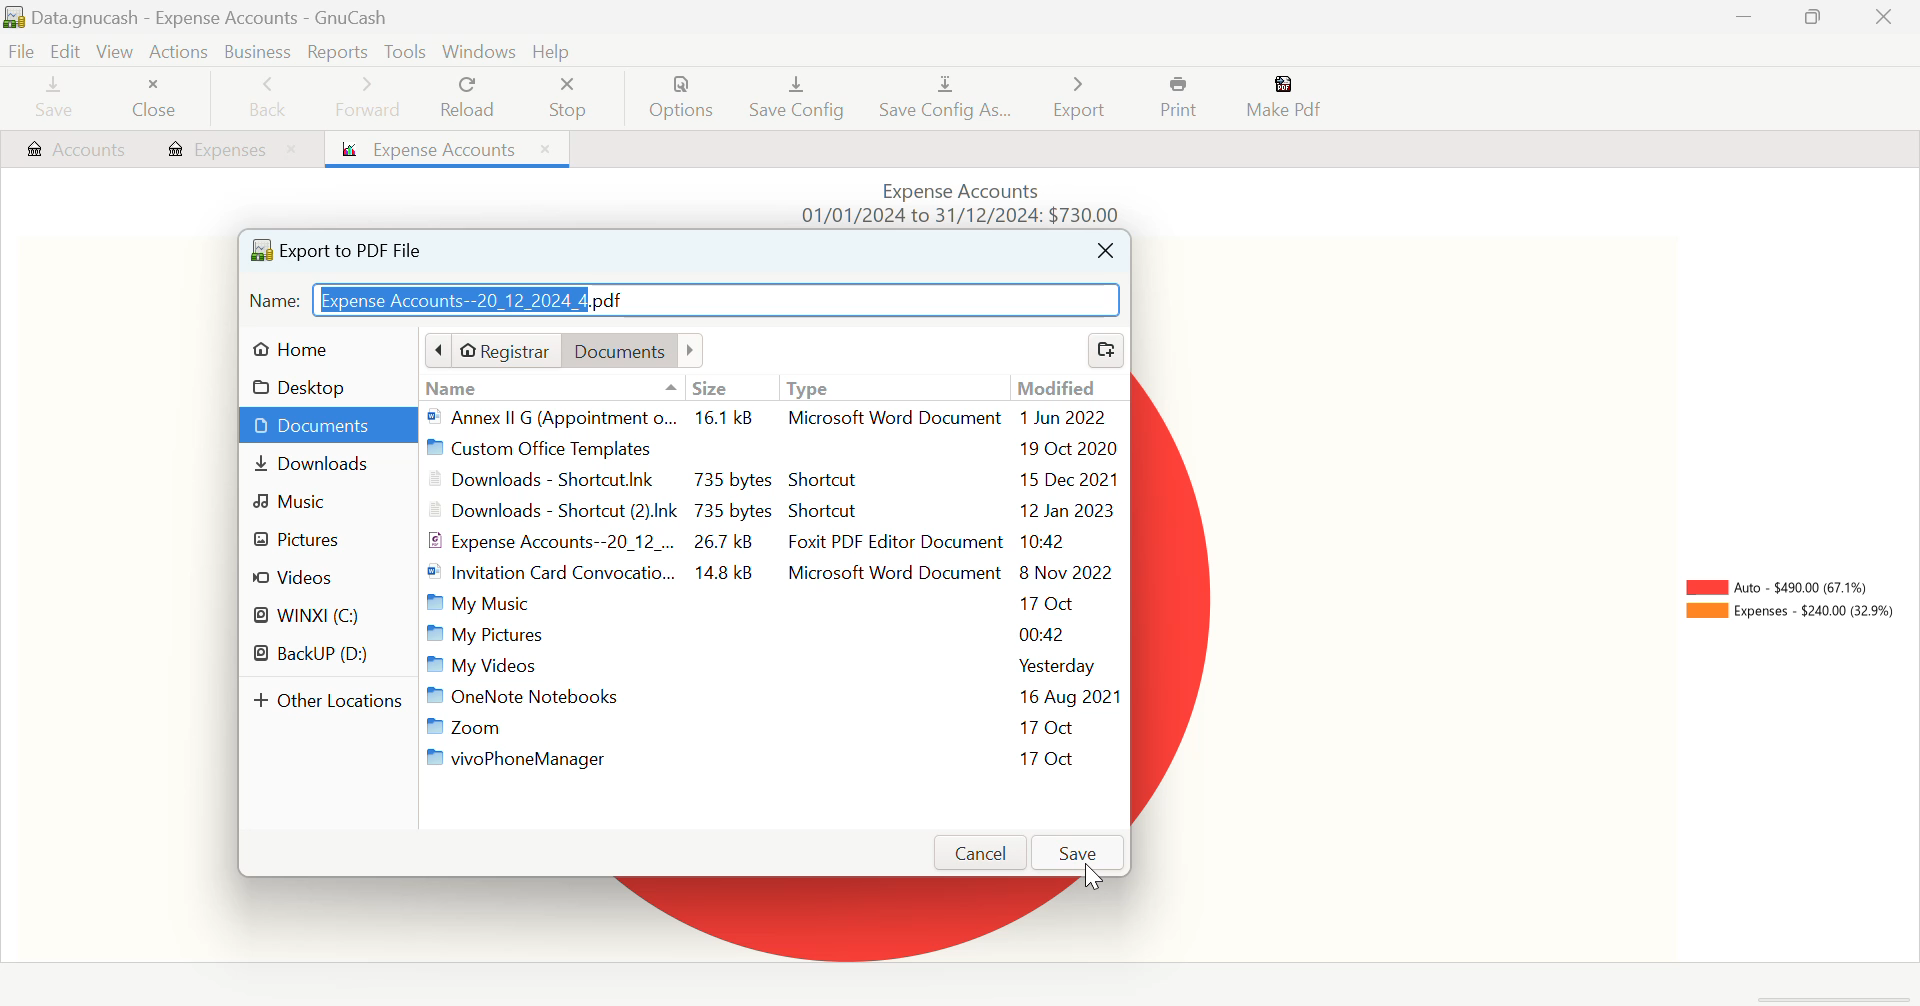 The height and width of the screenshot is (1006, 1920). I want to click on Export to PDF File, so click(337, 248).